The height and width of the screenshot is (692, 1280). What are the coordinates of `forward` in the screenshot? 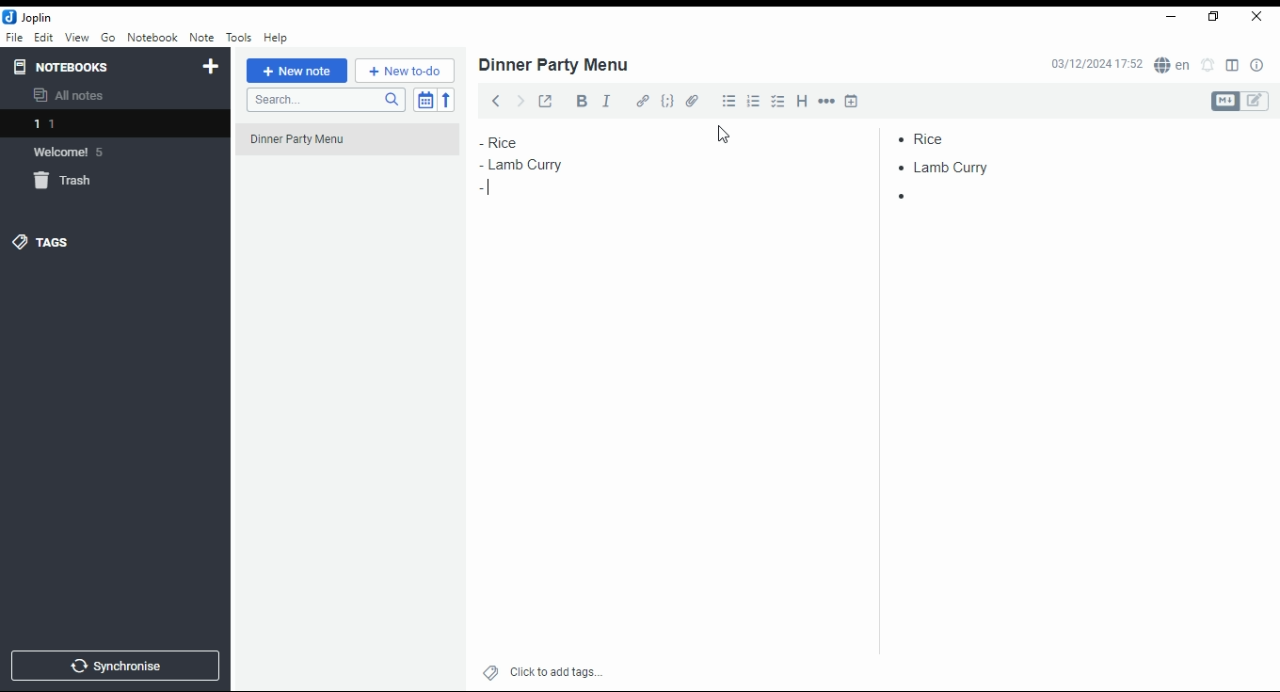 It's located at (519, 98).